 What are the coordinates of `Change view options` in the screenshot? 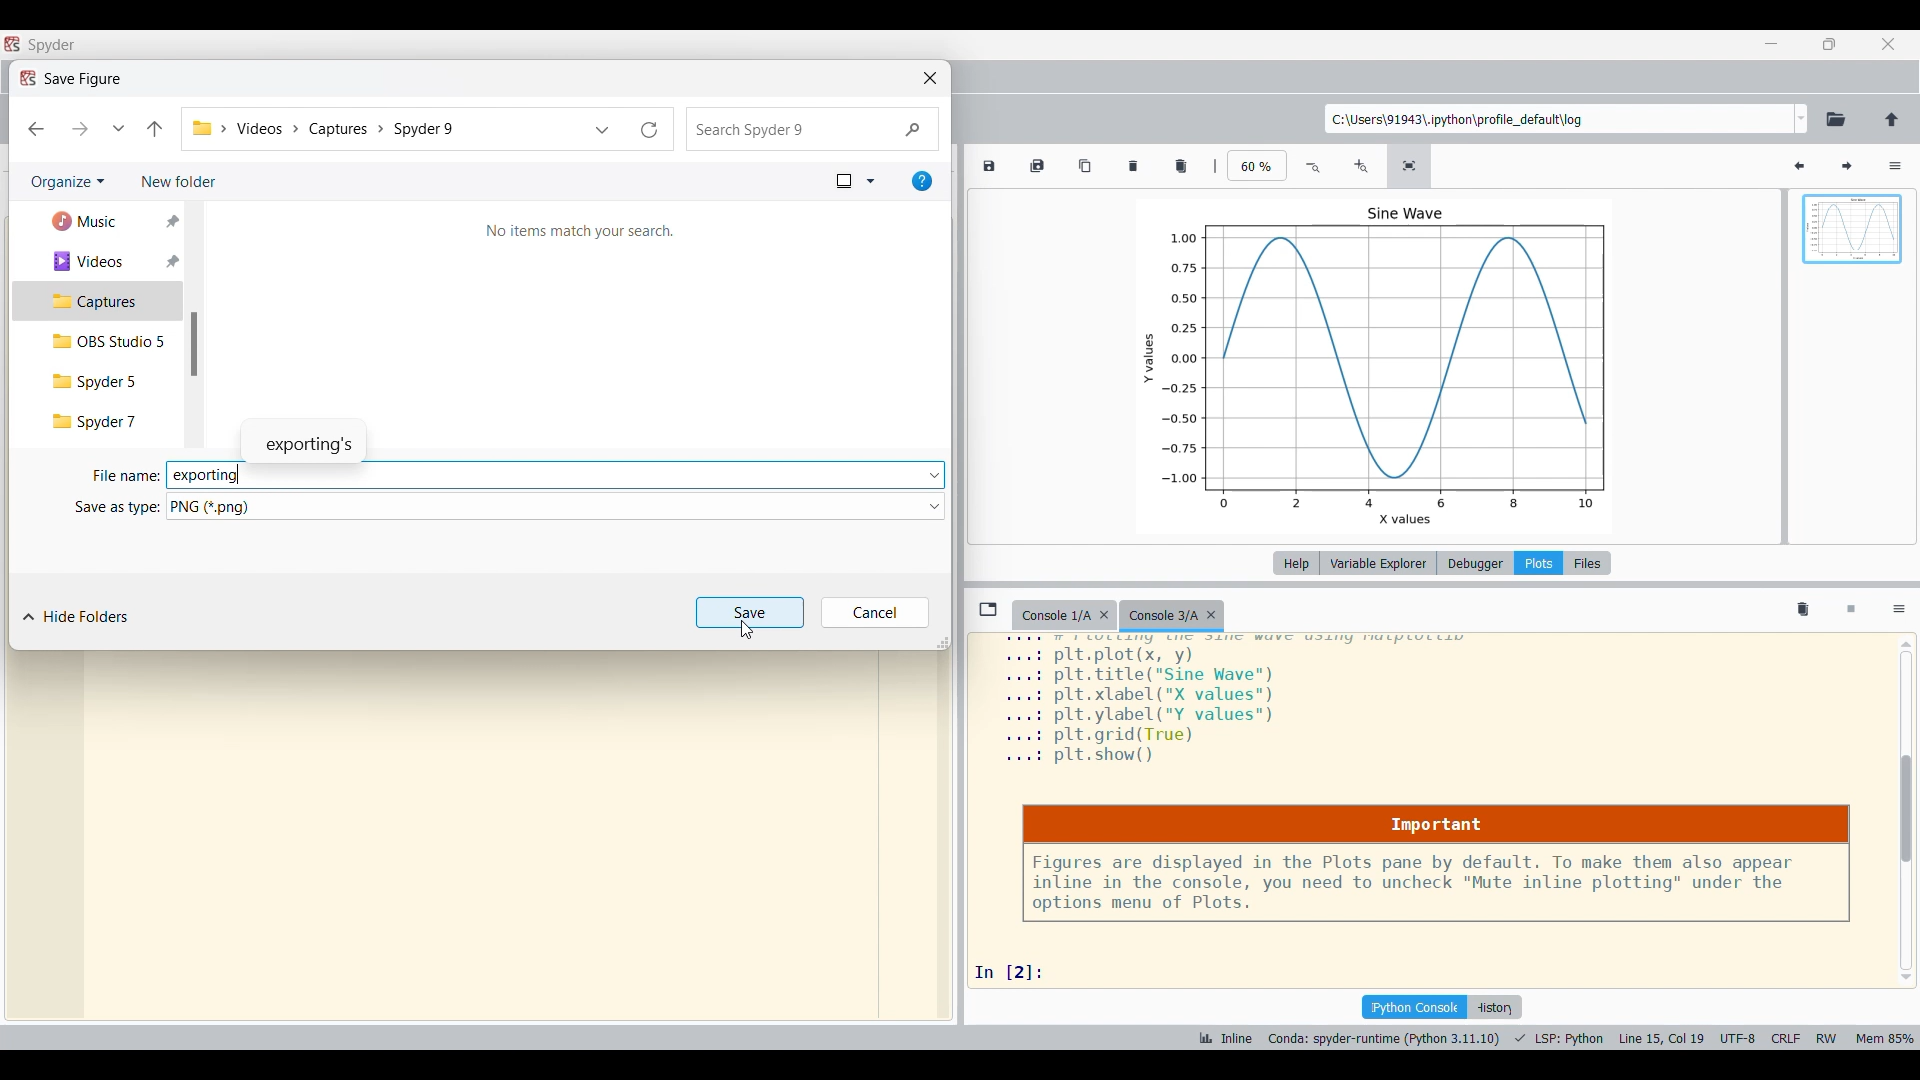 It's located at (855, 182).